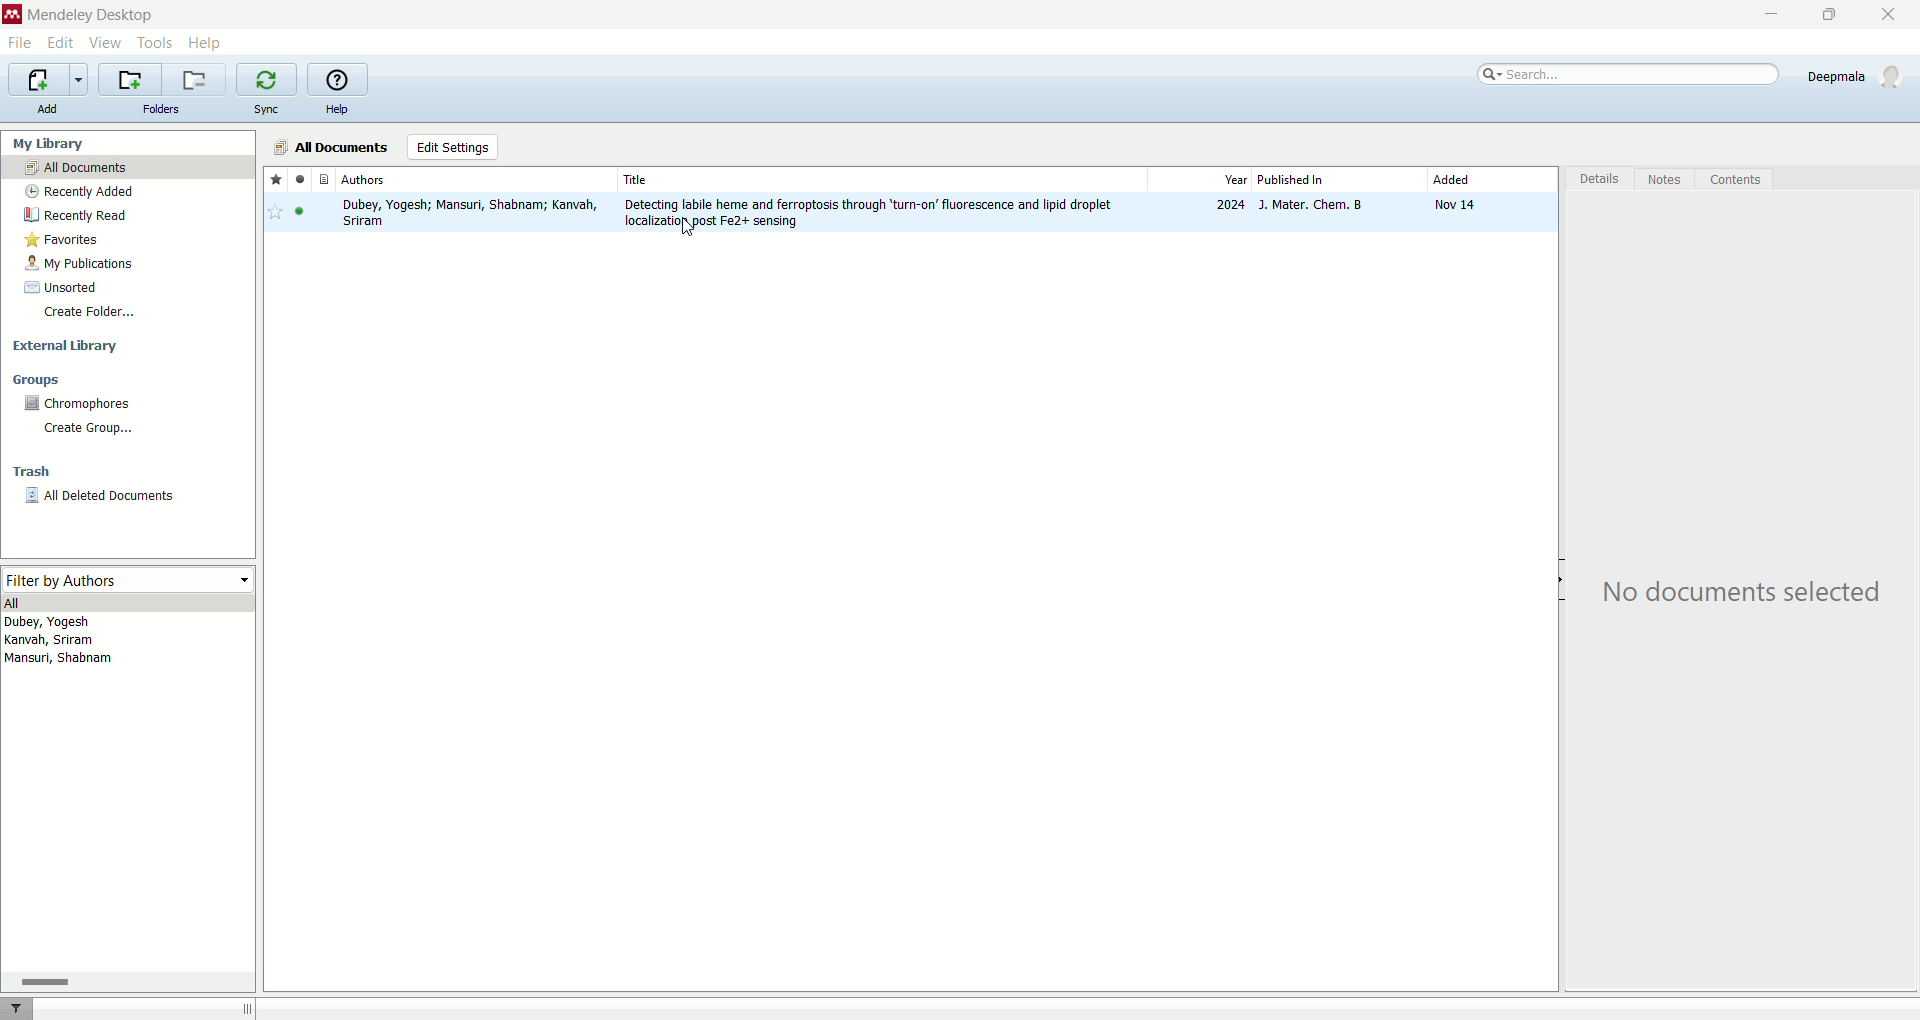  Describe the element at coordinates (128, 168) in the screenshot. I see `all documents` at that location.